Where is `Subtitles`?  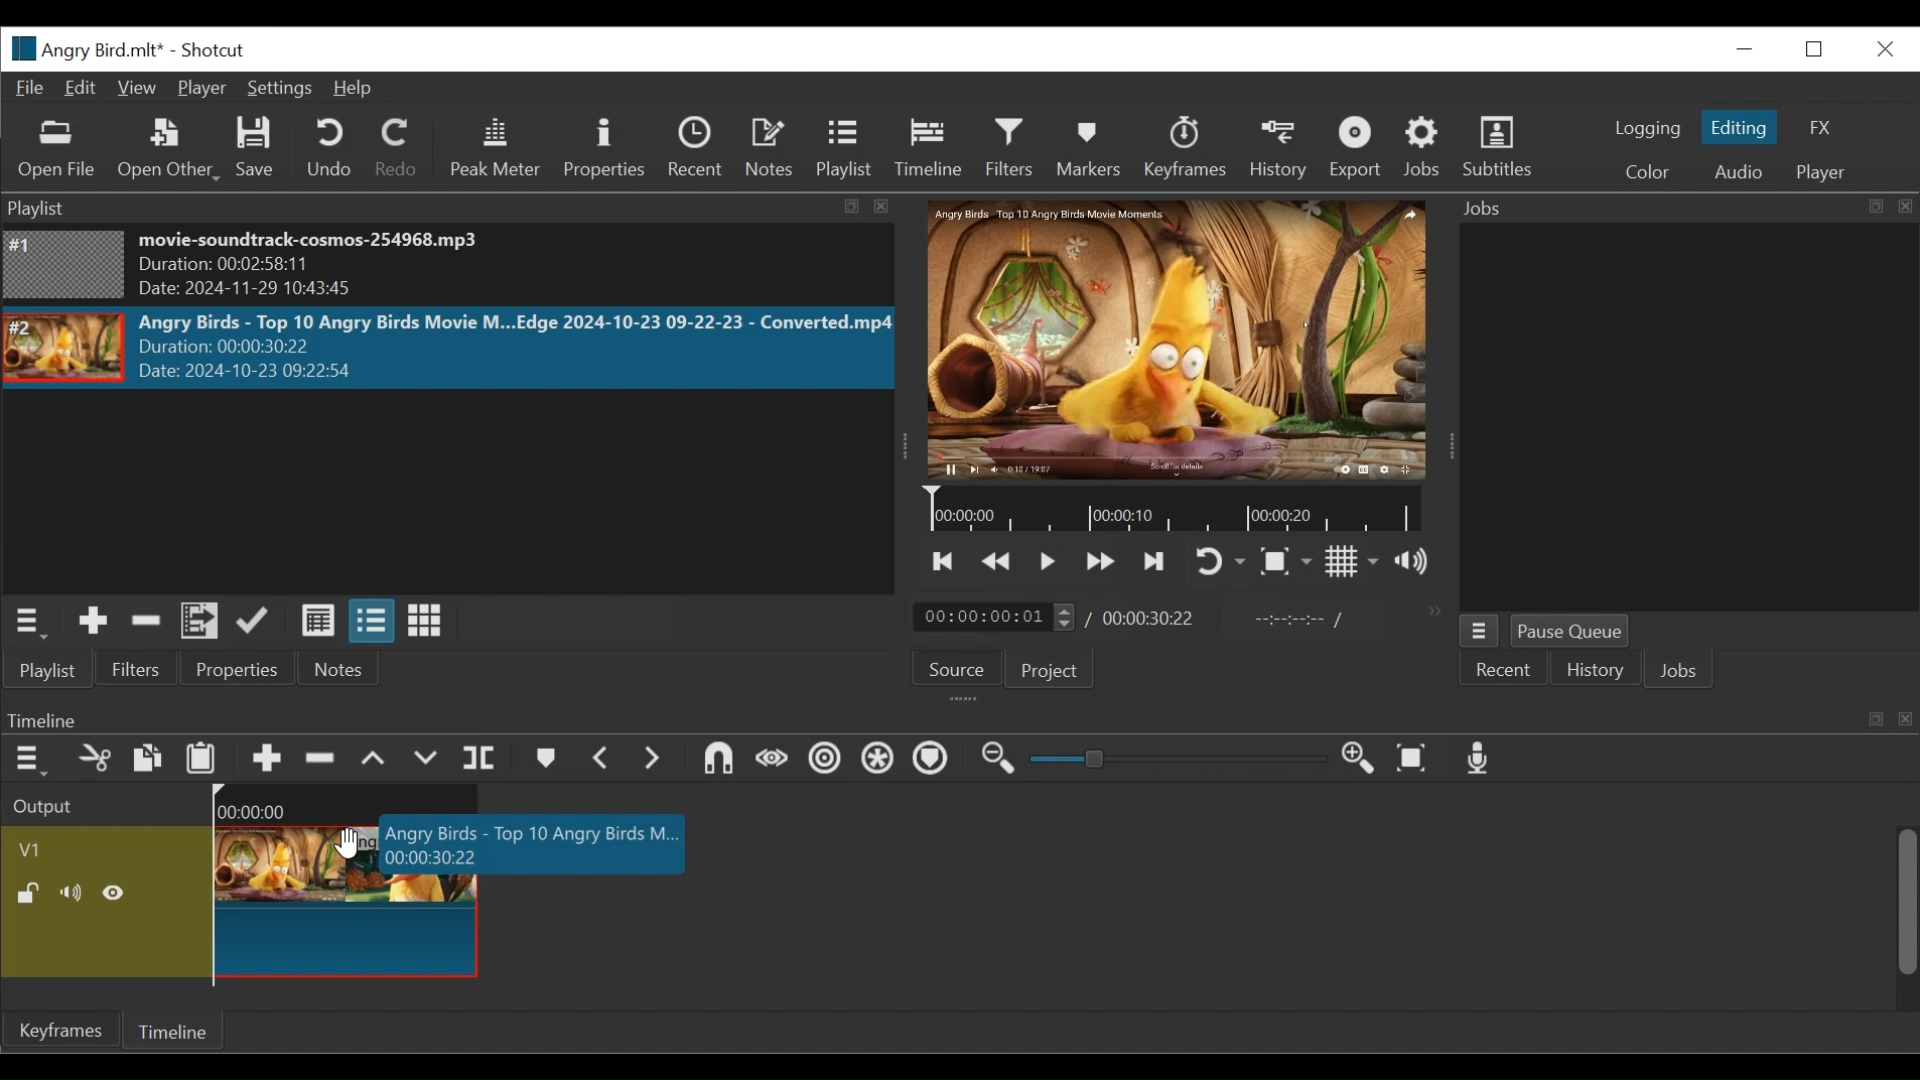 Subtitles is located at coordinates (1505, 149).